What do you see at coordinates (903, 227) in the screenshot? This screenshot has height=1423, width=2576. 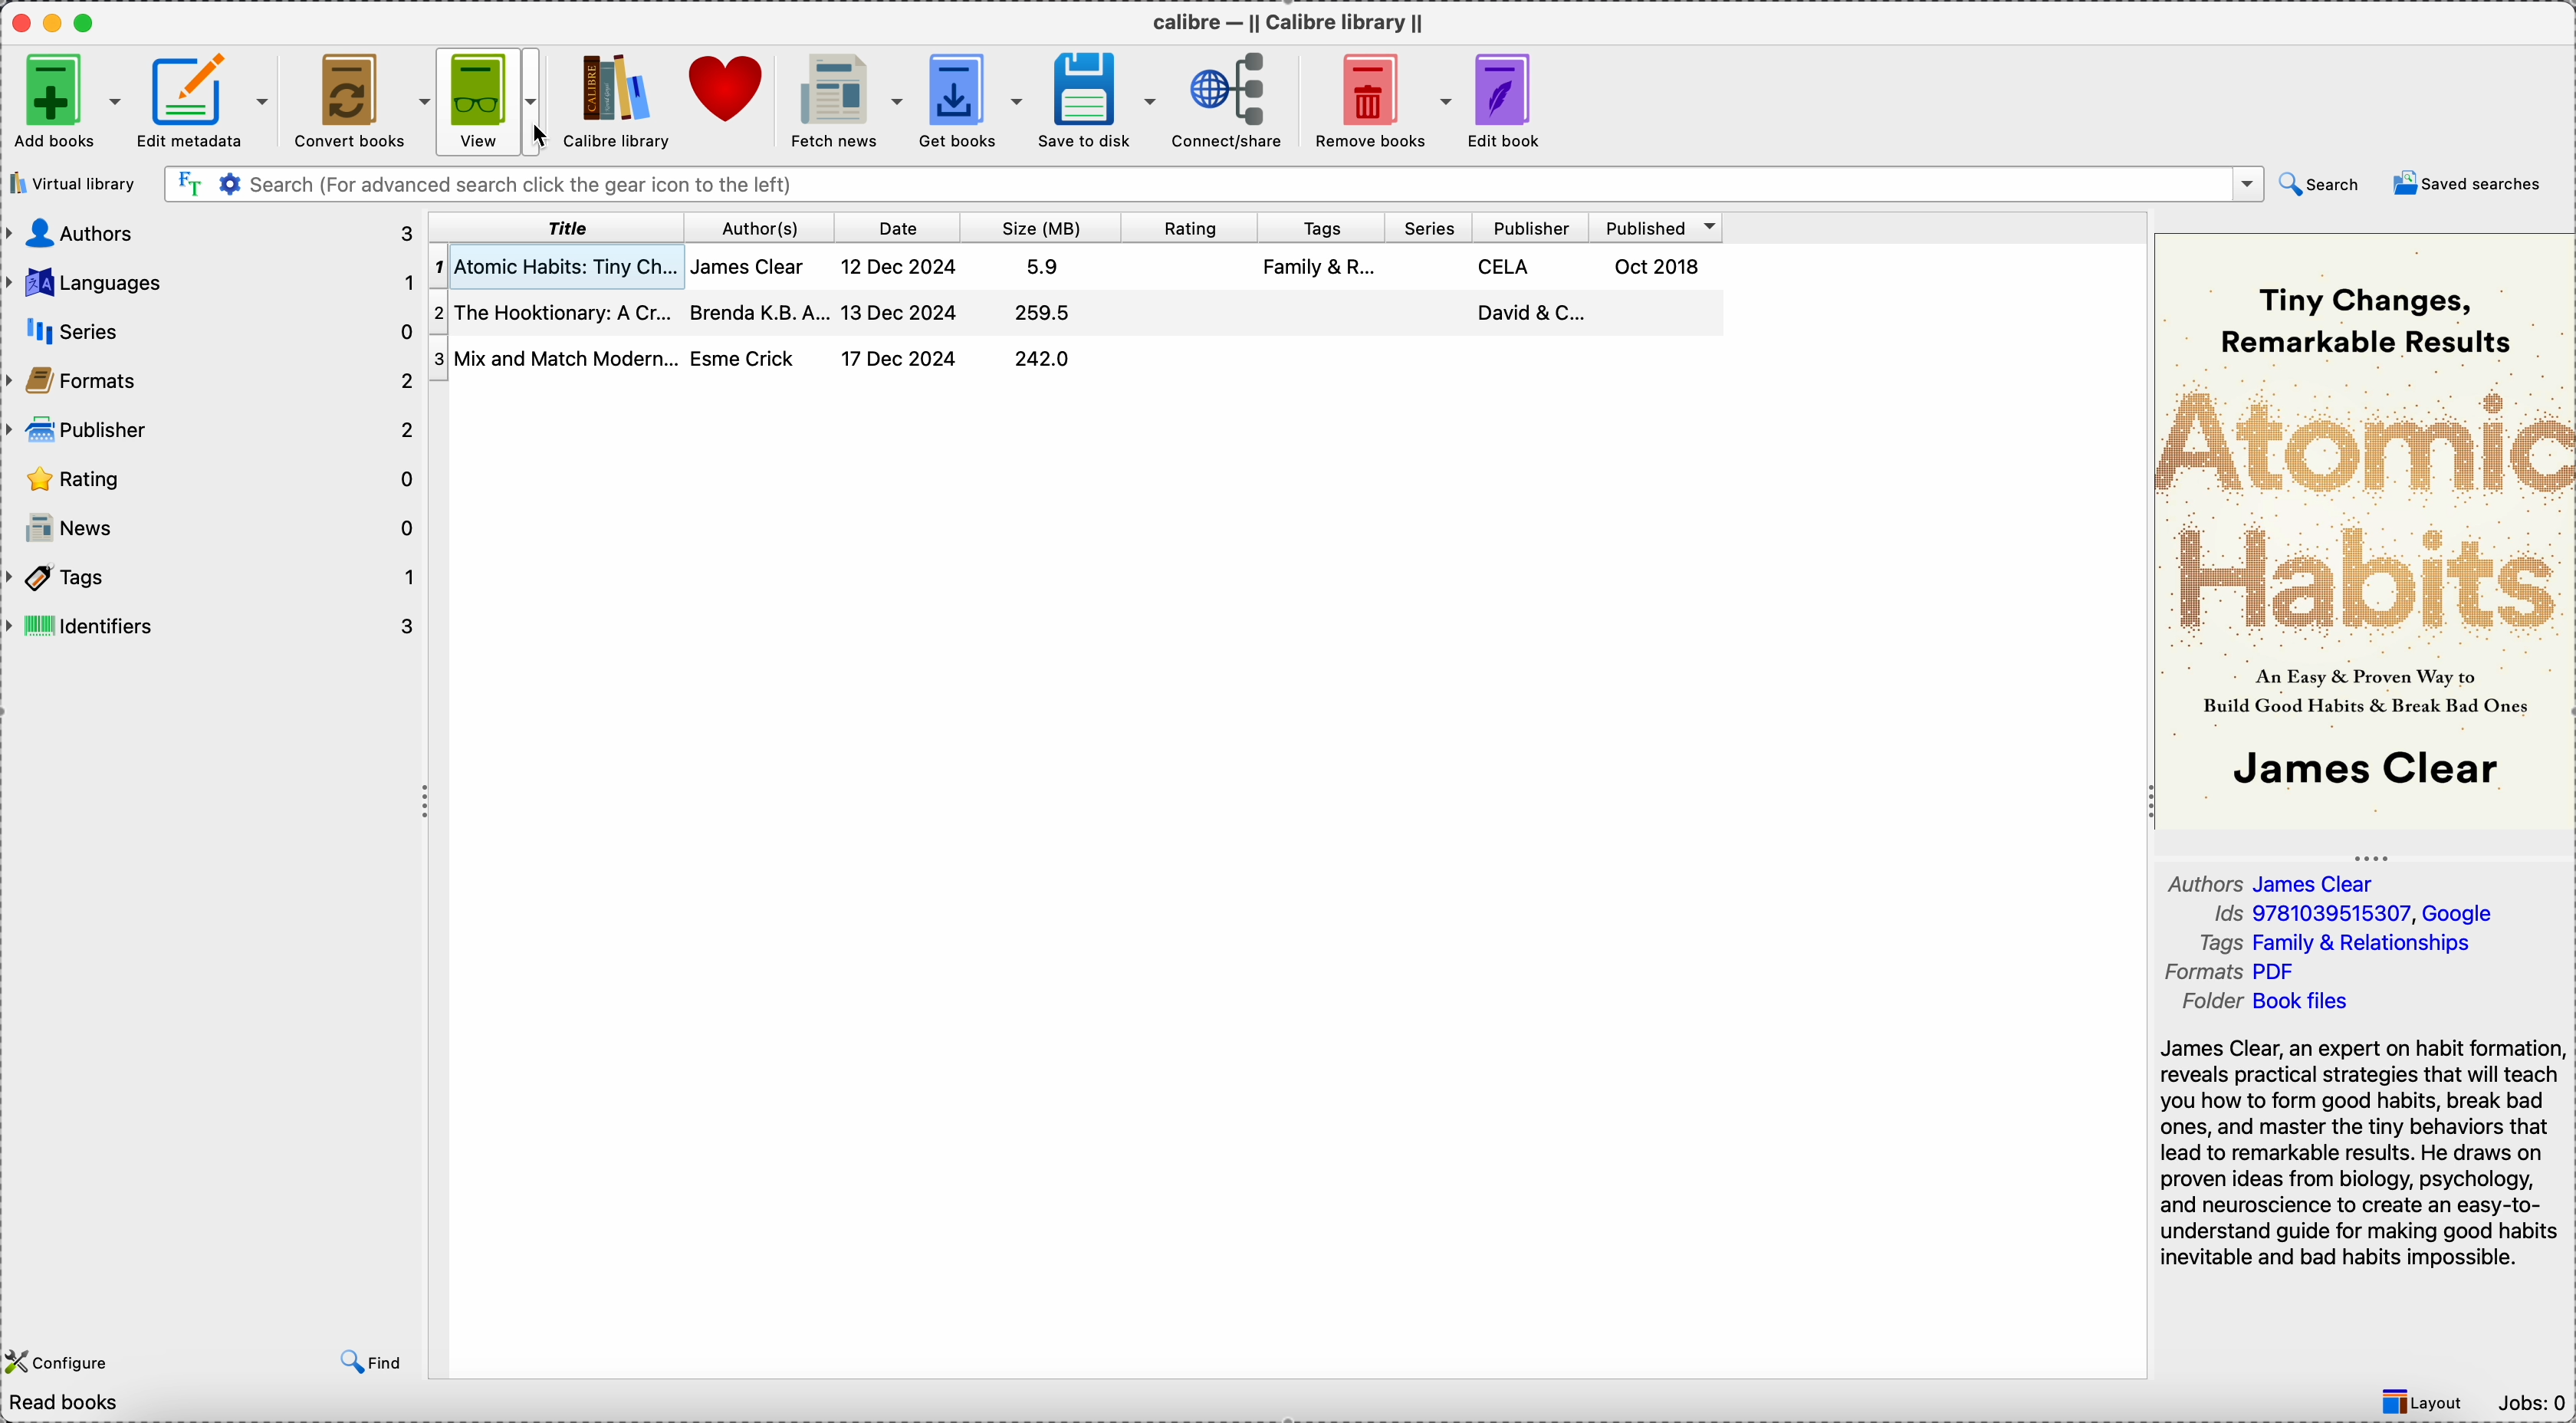 I see `date` at bounding box center [903, 227].